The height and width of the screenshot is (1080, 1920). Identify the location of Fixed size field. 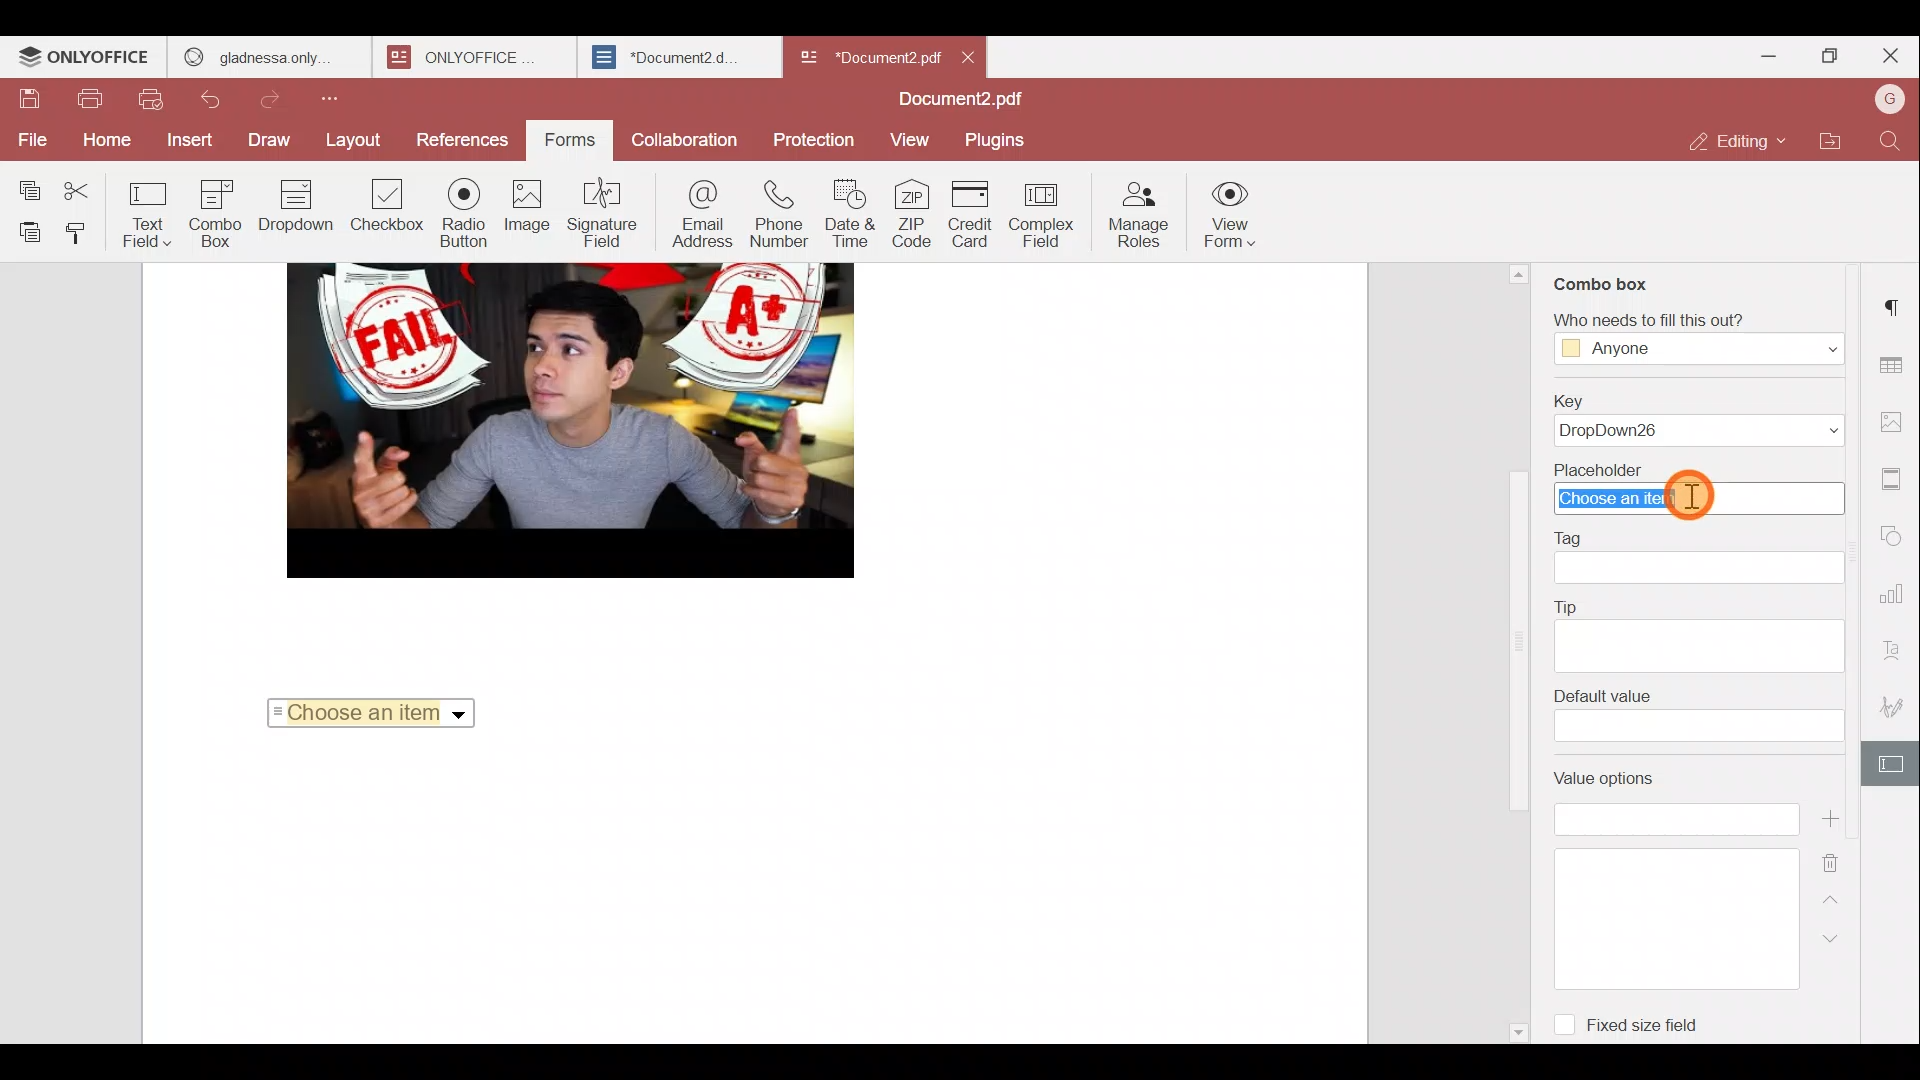
(1630, 1019).